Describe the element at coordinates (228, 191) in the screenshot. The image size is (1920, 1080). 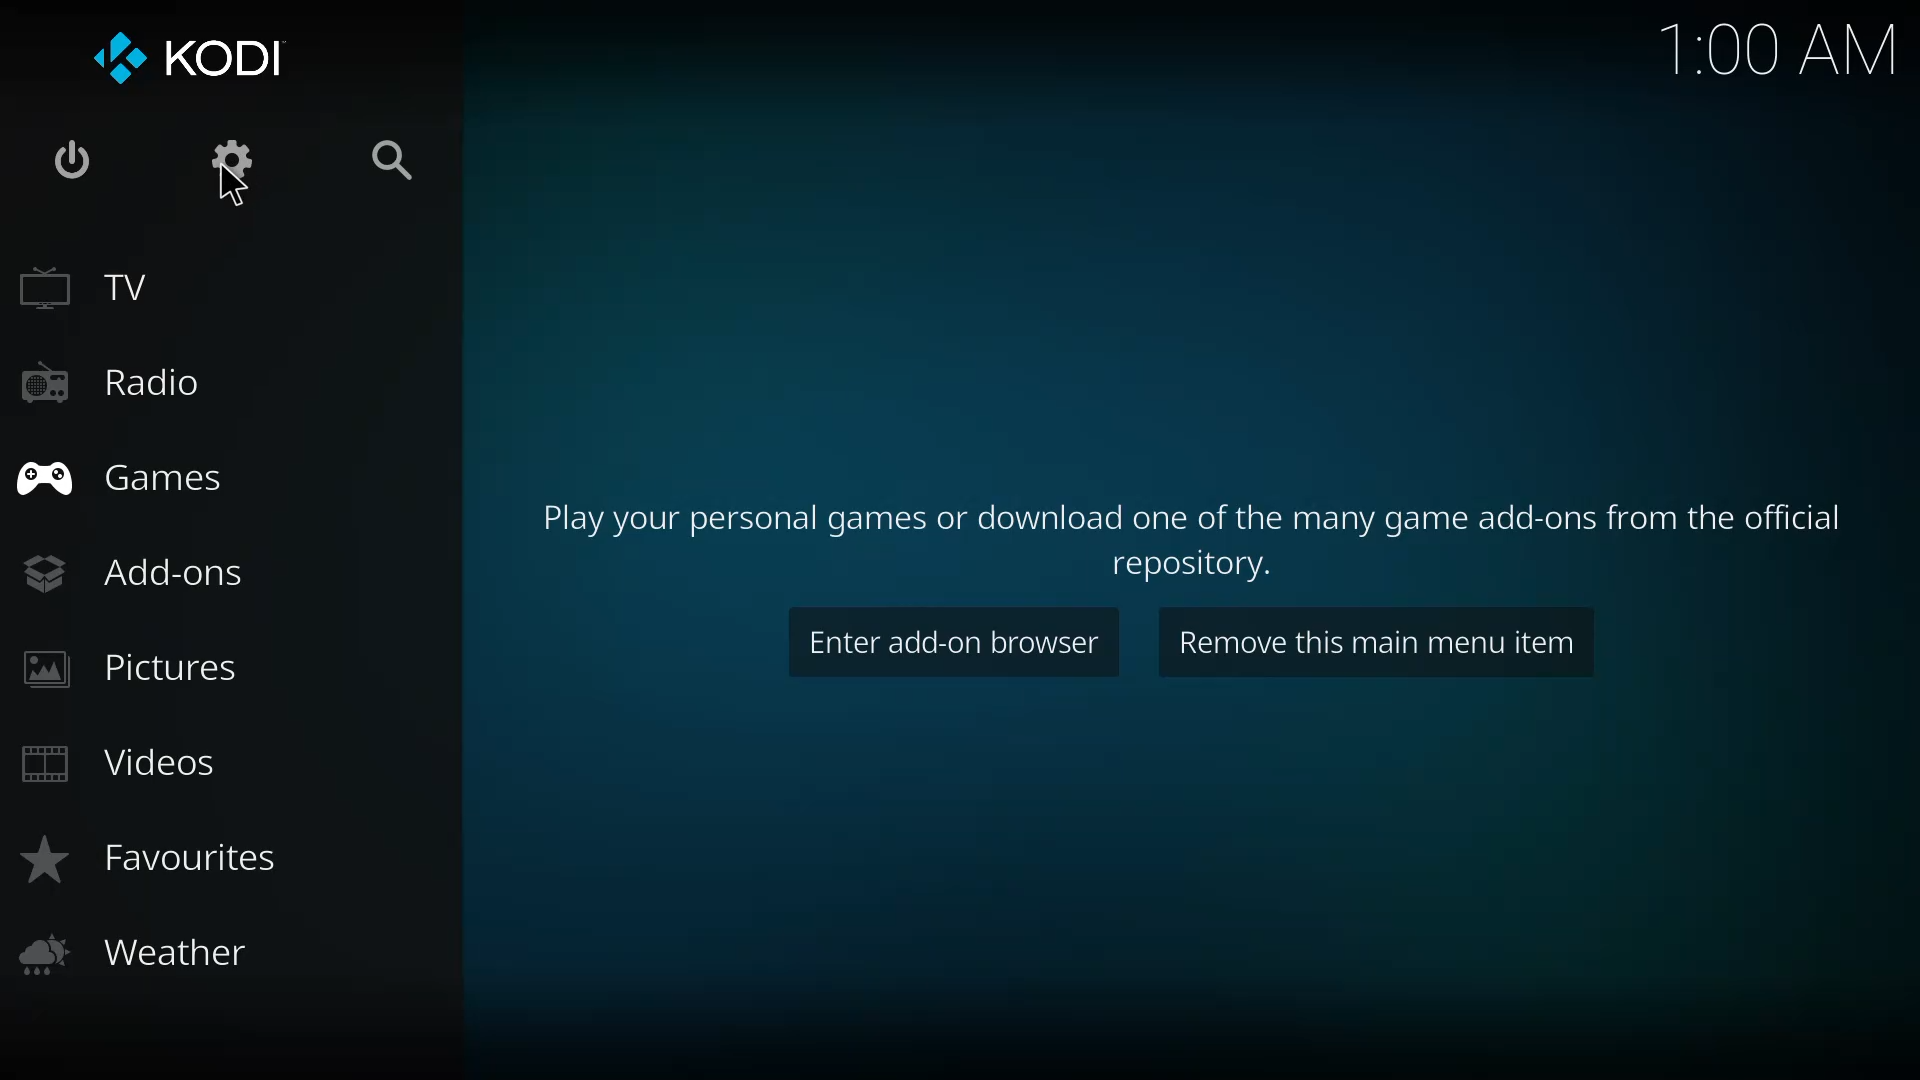
I see `cursor` at that location.